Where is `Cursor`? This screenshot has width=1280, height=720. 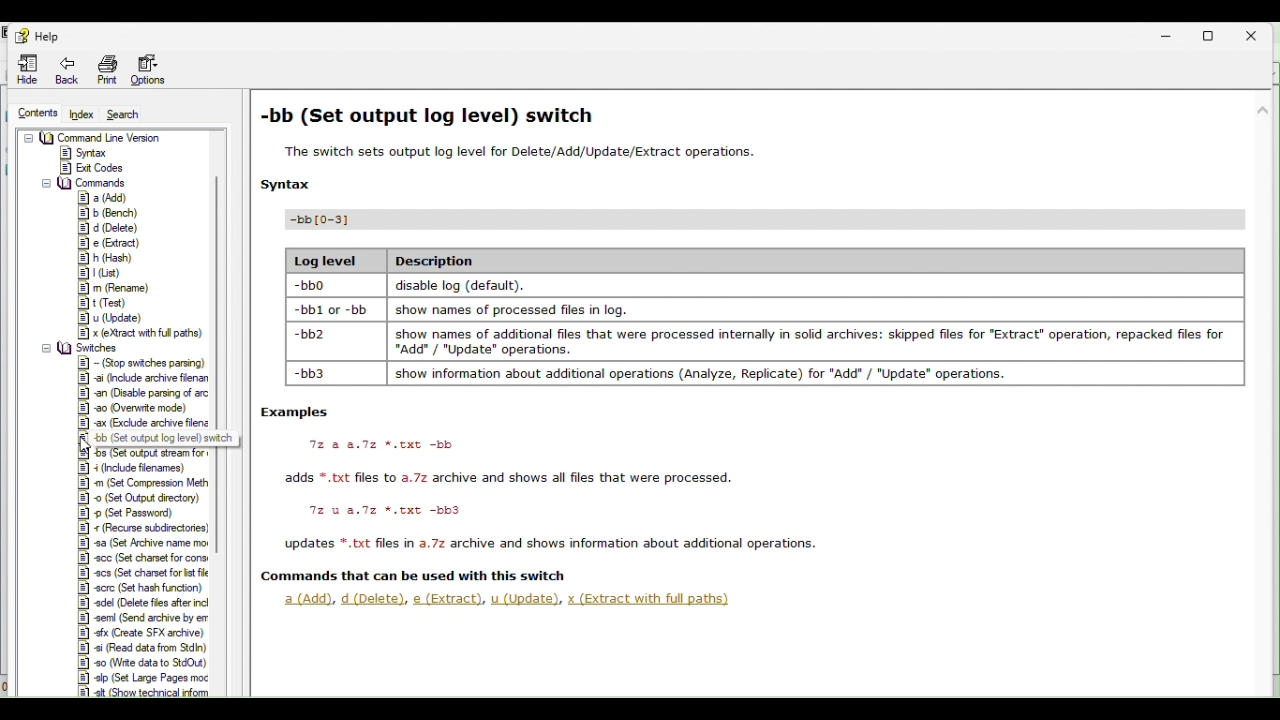 Cursor is located at coordinates (91, 446).